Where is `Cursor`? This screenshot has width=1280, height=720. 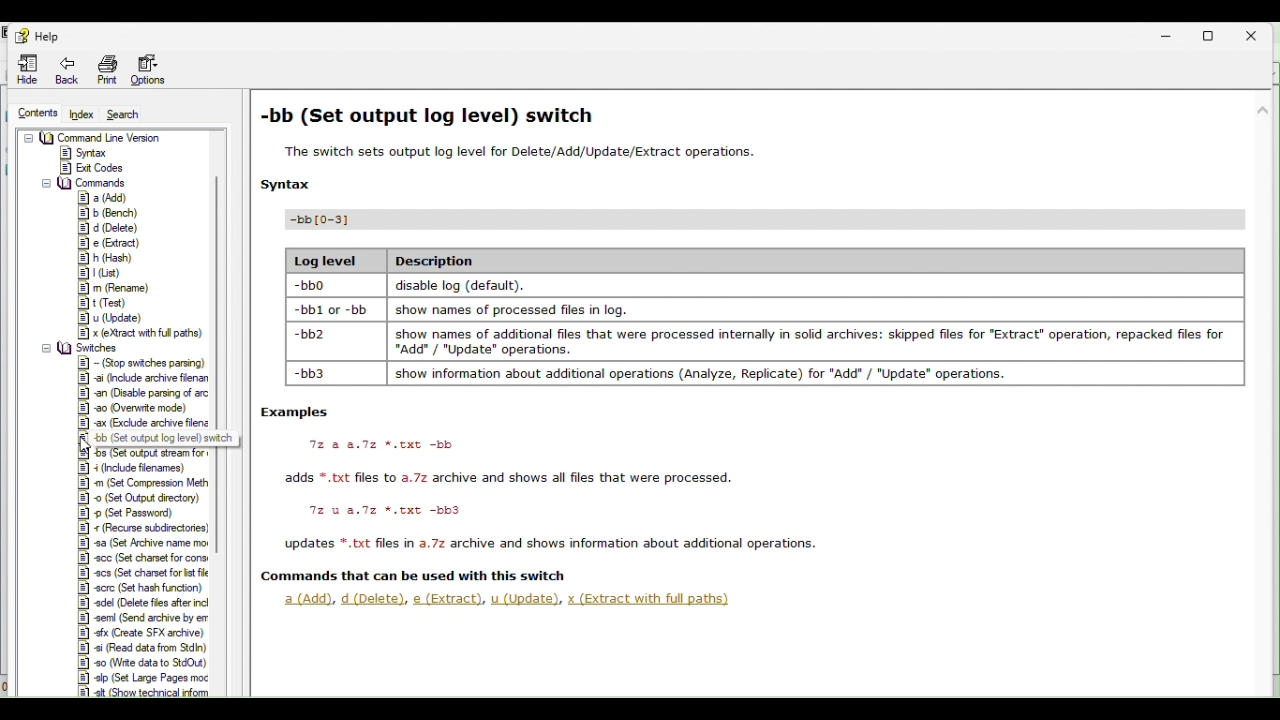 Cursor is located at coordinates (91, 446).